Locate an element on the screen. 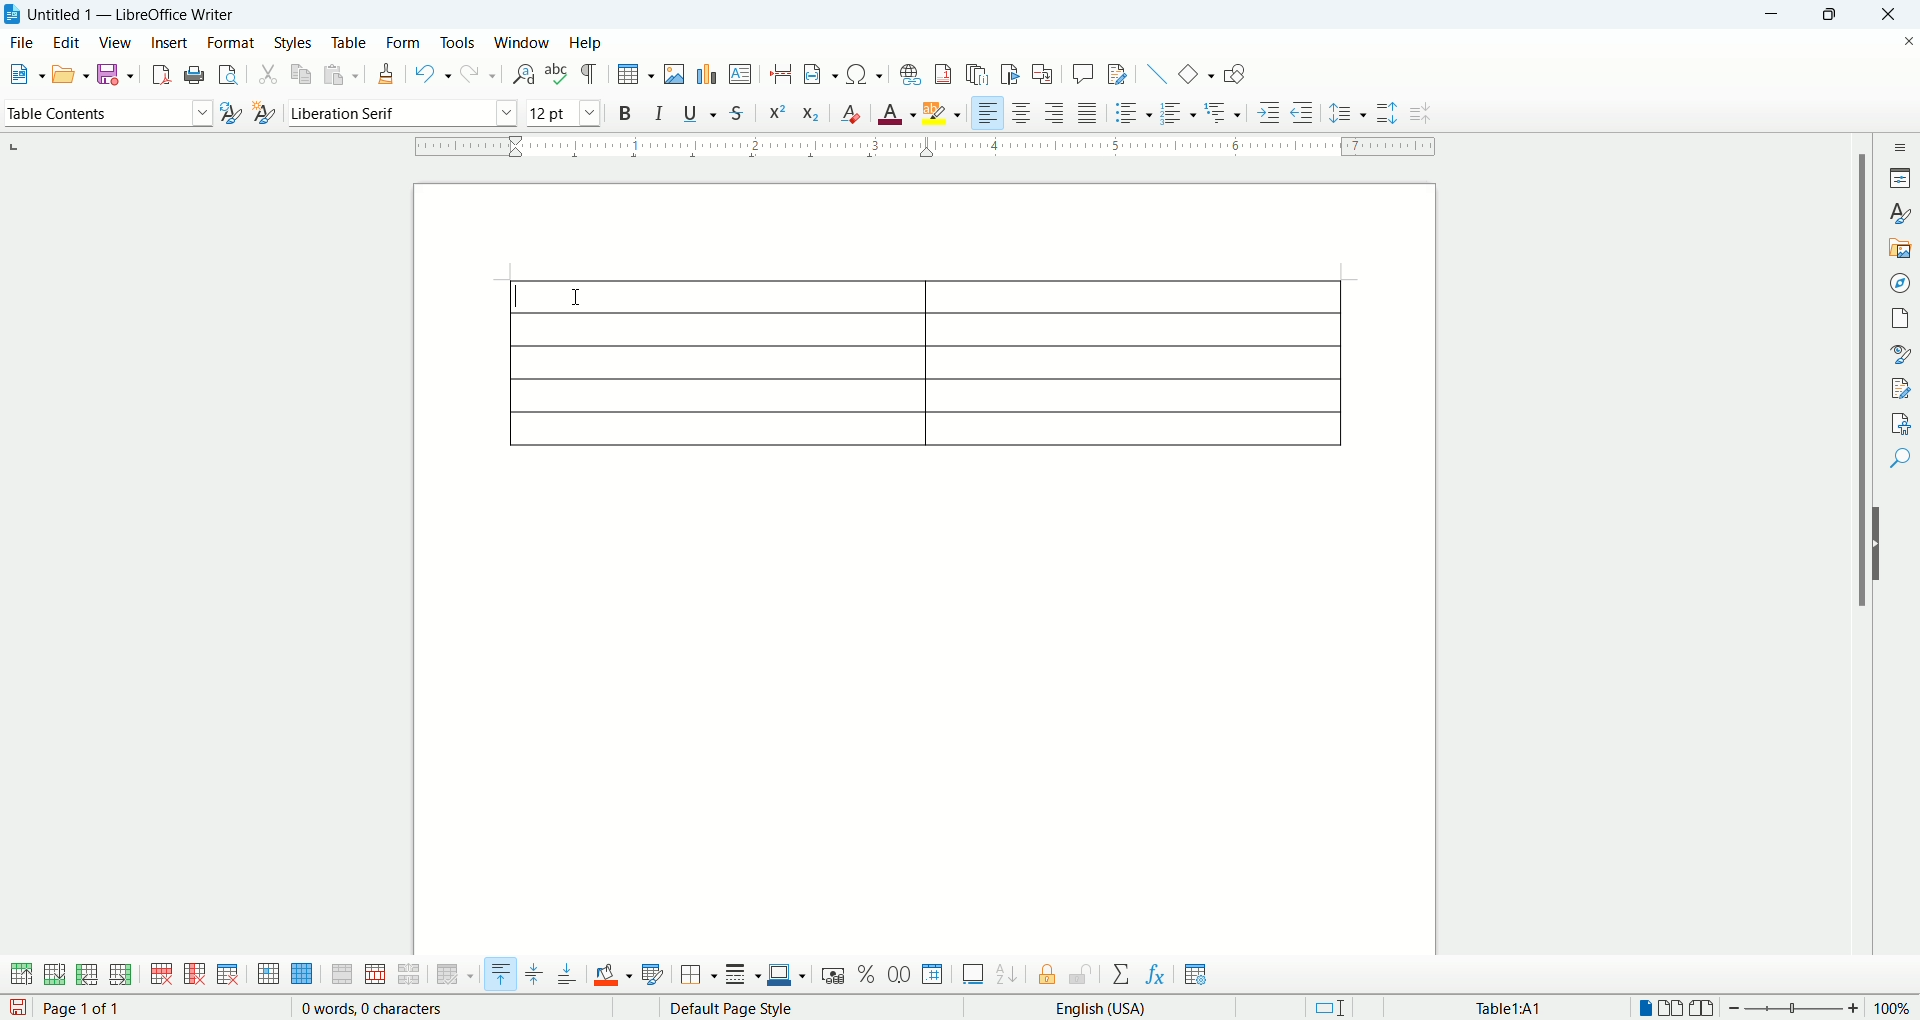 This screenshot has height=1020, width=1920. insert cross references is located at coordinates (1045, 75).